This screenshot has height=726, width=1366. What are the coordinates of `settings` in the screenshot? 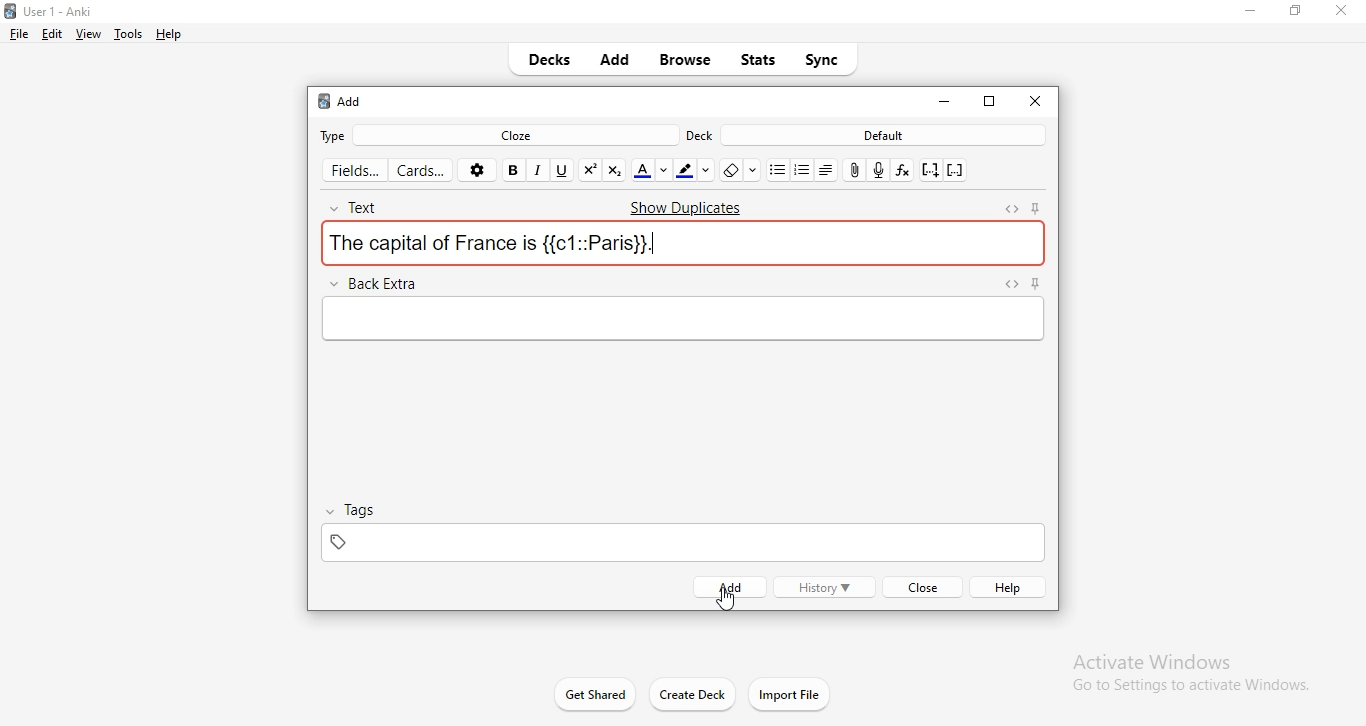 It's located at (480, 170).